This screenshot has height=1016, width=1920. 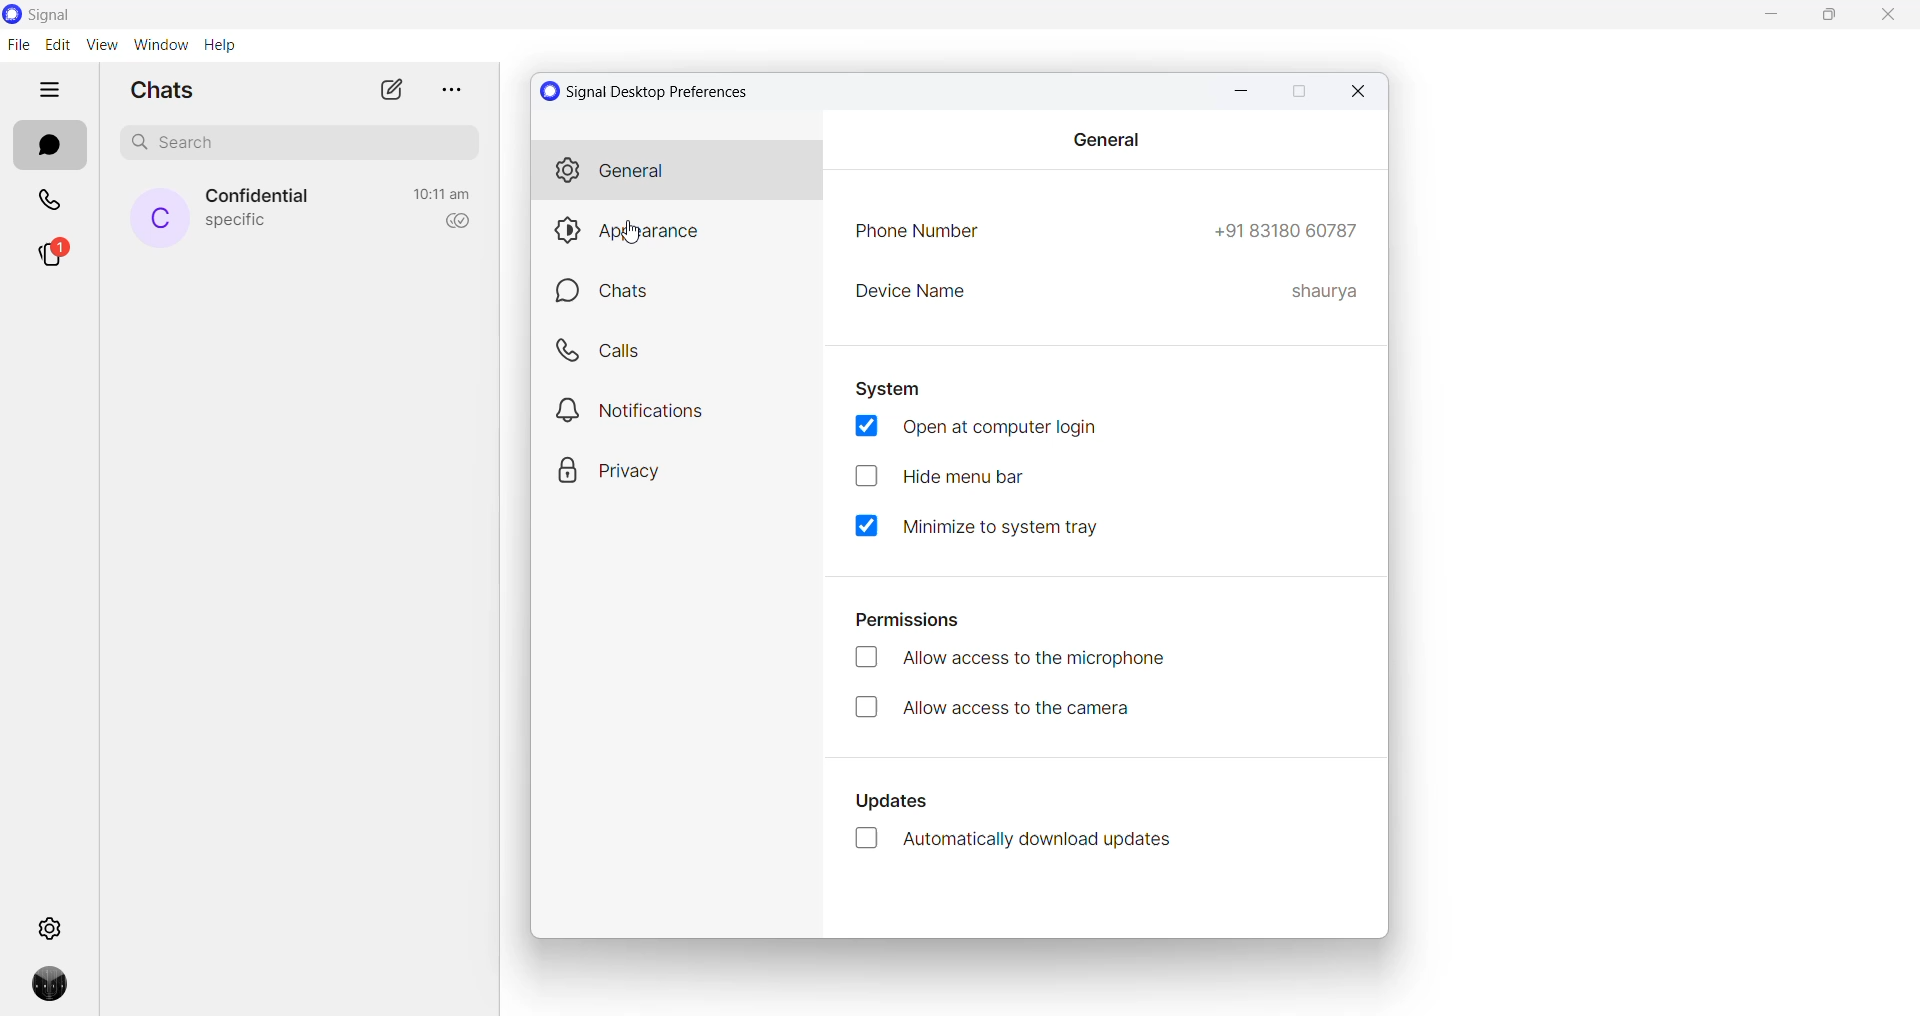 I want to click on phone number, so click(x=1286, y=232).